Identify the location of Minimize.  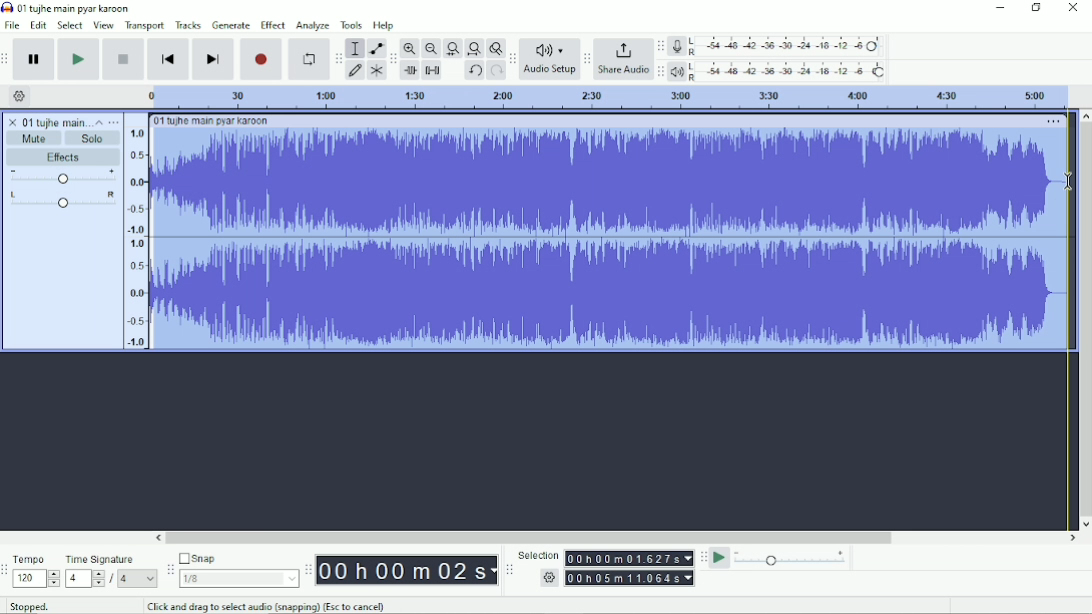
(998, 8).